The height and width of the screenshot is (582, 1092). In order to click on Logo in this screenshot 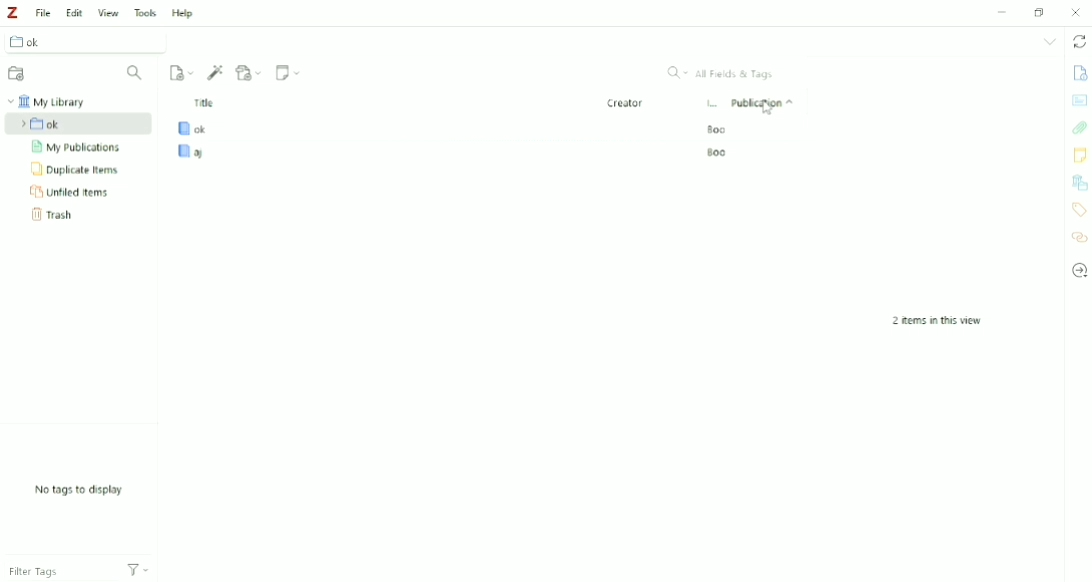, I will do `click(14, 12)`.